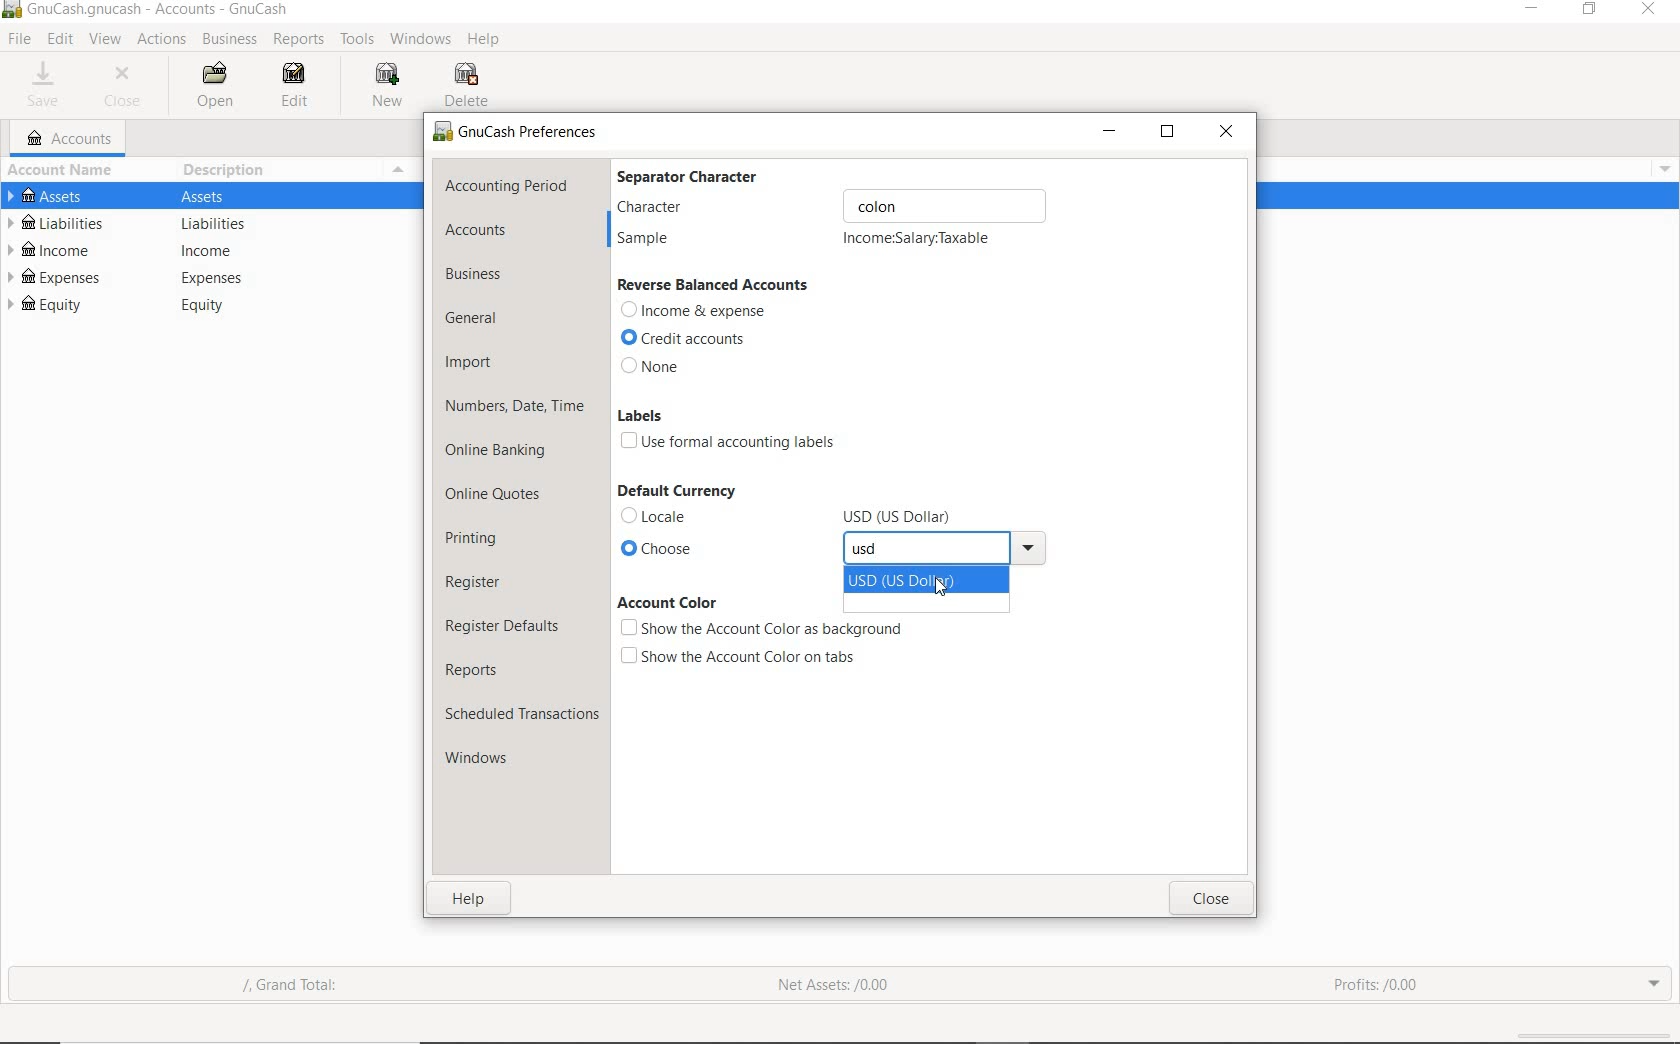  Describe the element at coordinates (105, 37) in the screenshot. I see `VIEW` at that location.